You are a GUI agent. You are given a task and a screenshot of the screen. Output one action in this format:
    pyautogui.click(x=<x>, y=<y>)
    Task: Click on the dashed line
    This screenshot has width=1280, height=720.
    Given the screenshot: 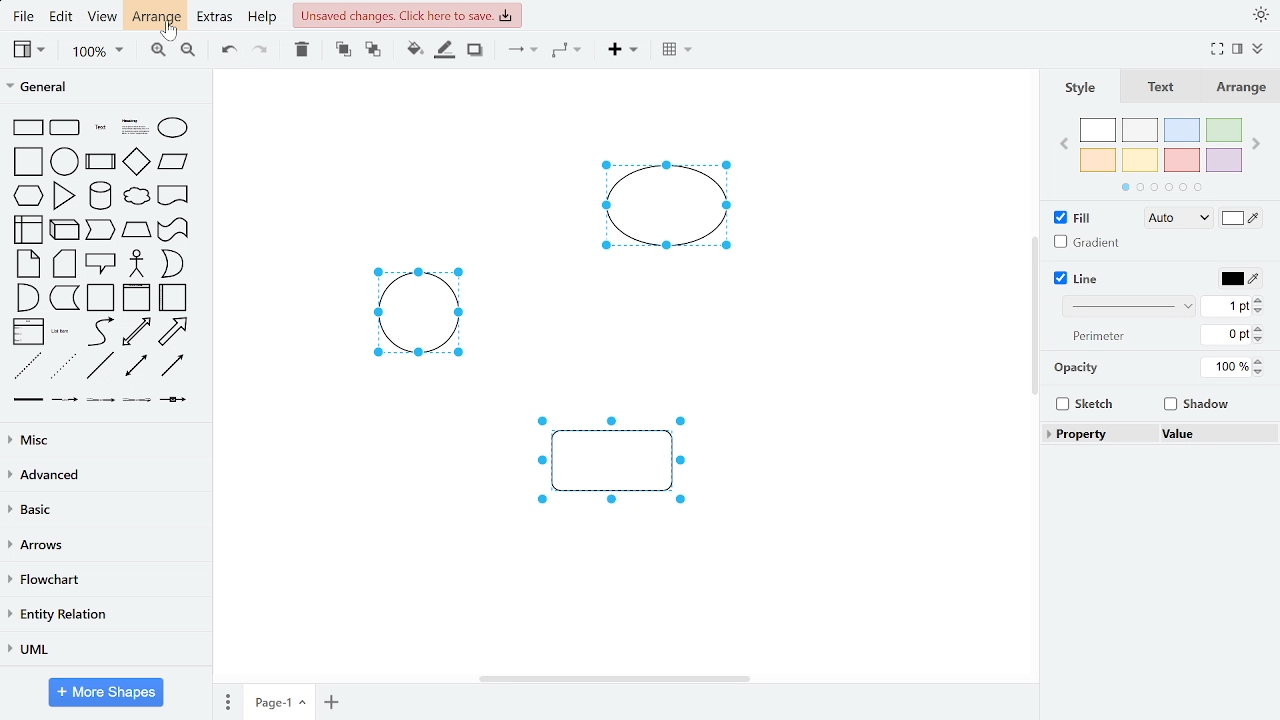 What is the action you would take?
    pyautogui.click(x=27, y=366)
    